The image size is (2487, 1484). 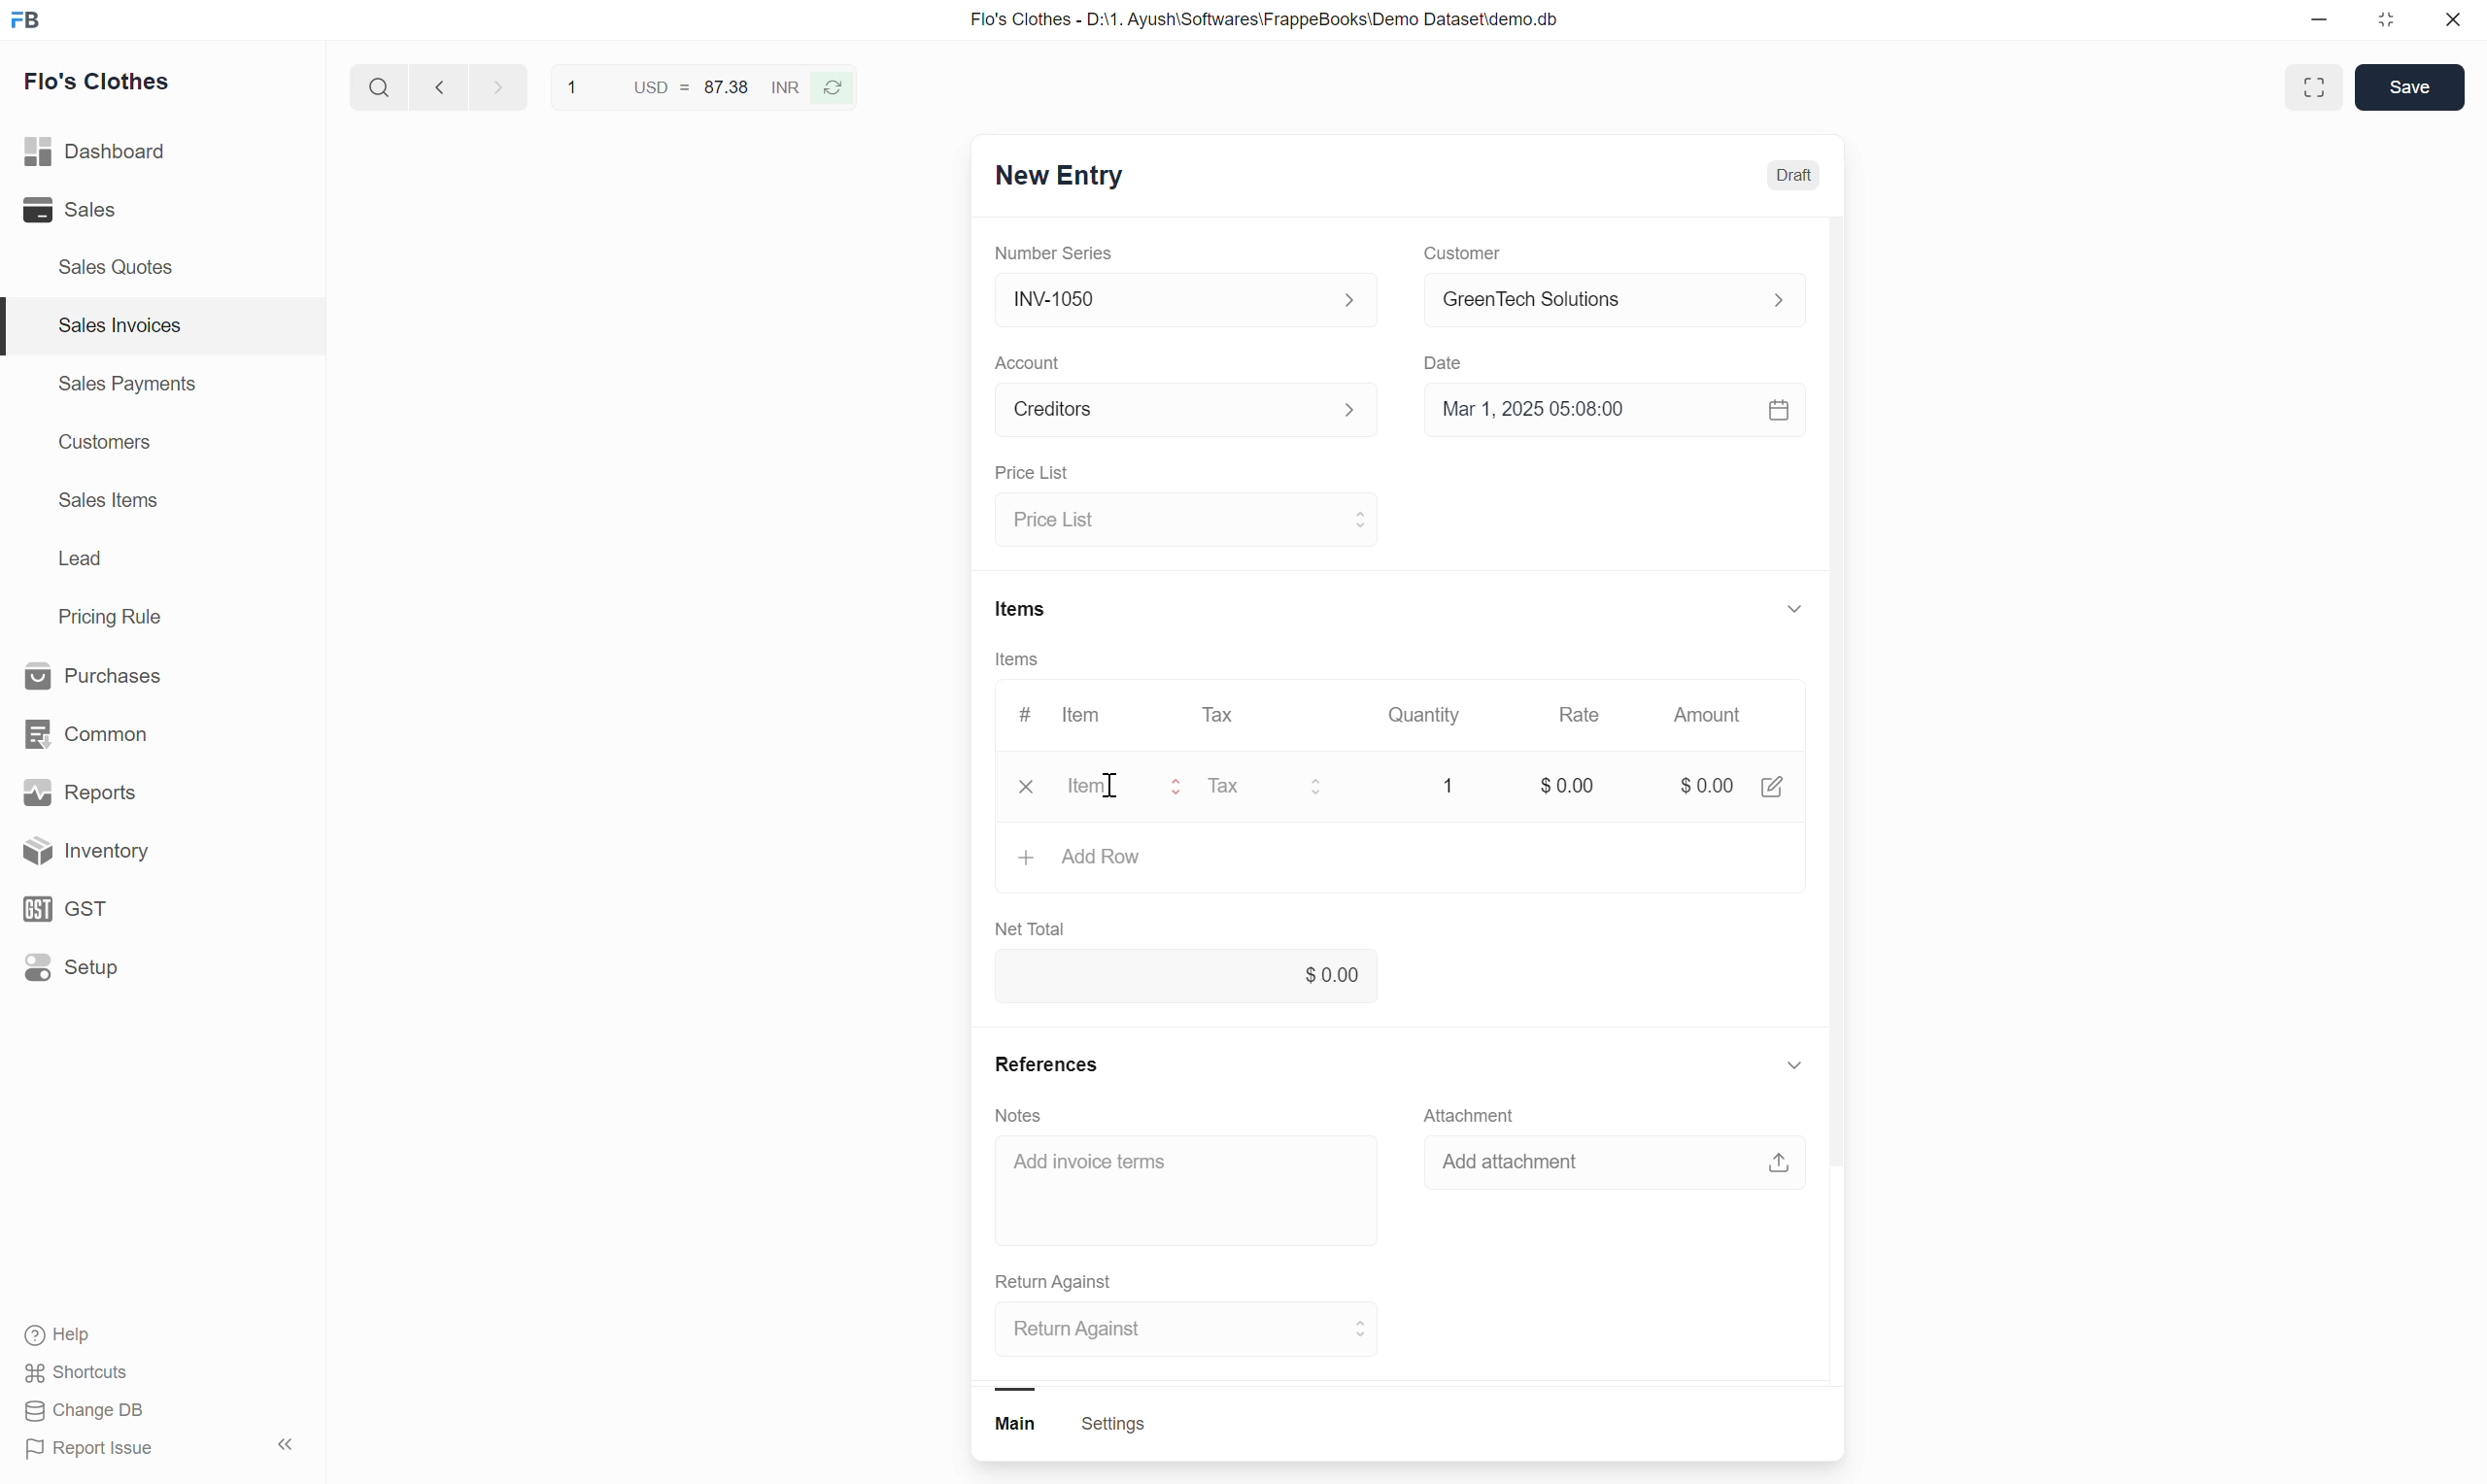 I want to click on Account, so click(x=1031, y=363).